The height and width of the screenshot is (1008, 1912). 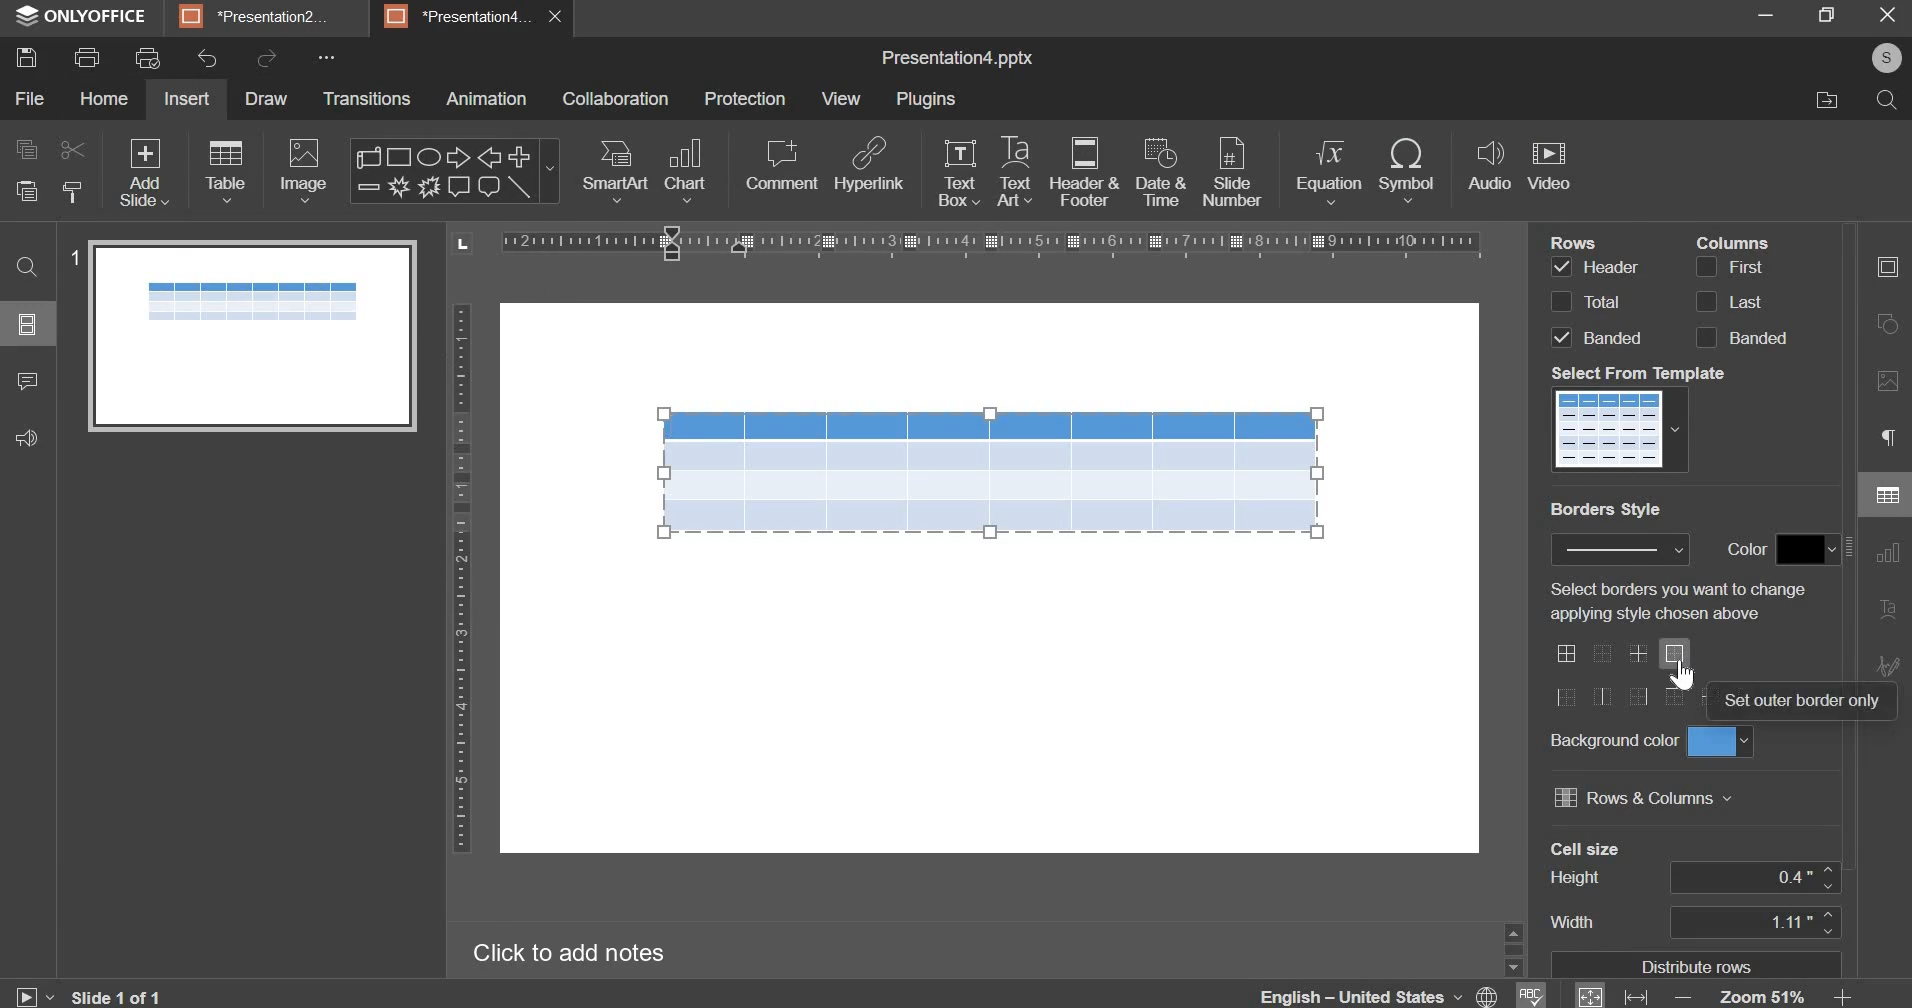 I want to click on banded, so click(x=1611, y=337).